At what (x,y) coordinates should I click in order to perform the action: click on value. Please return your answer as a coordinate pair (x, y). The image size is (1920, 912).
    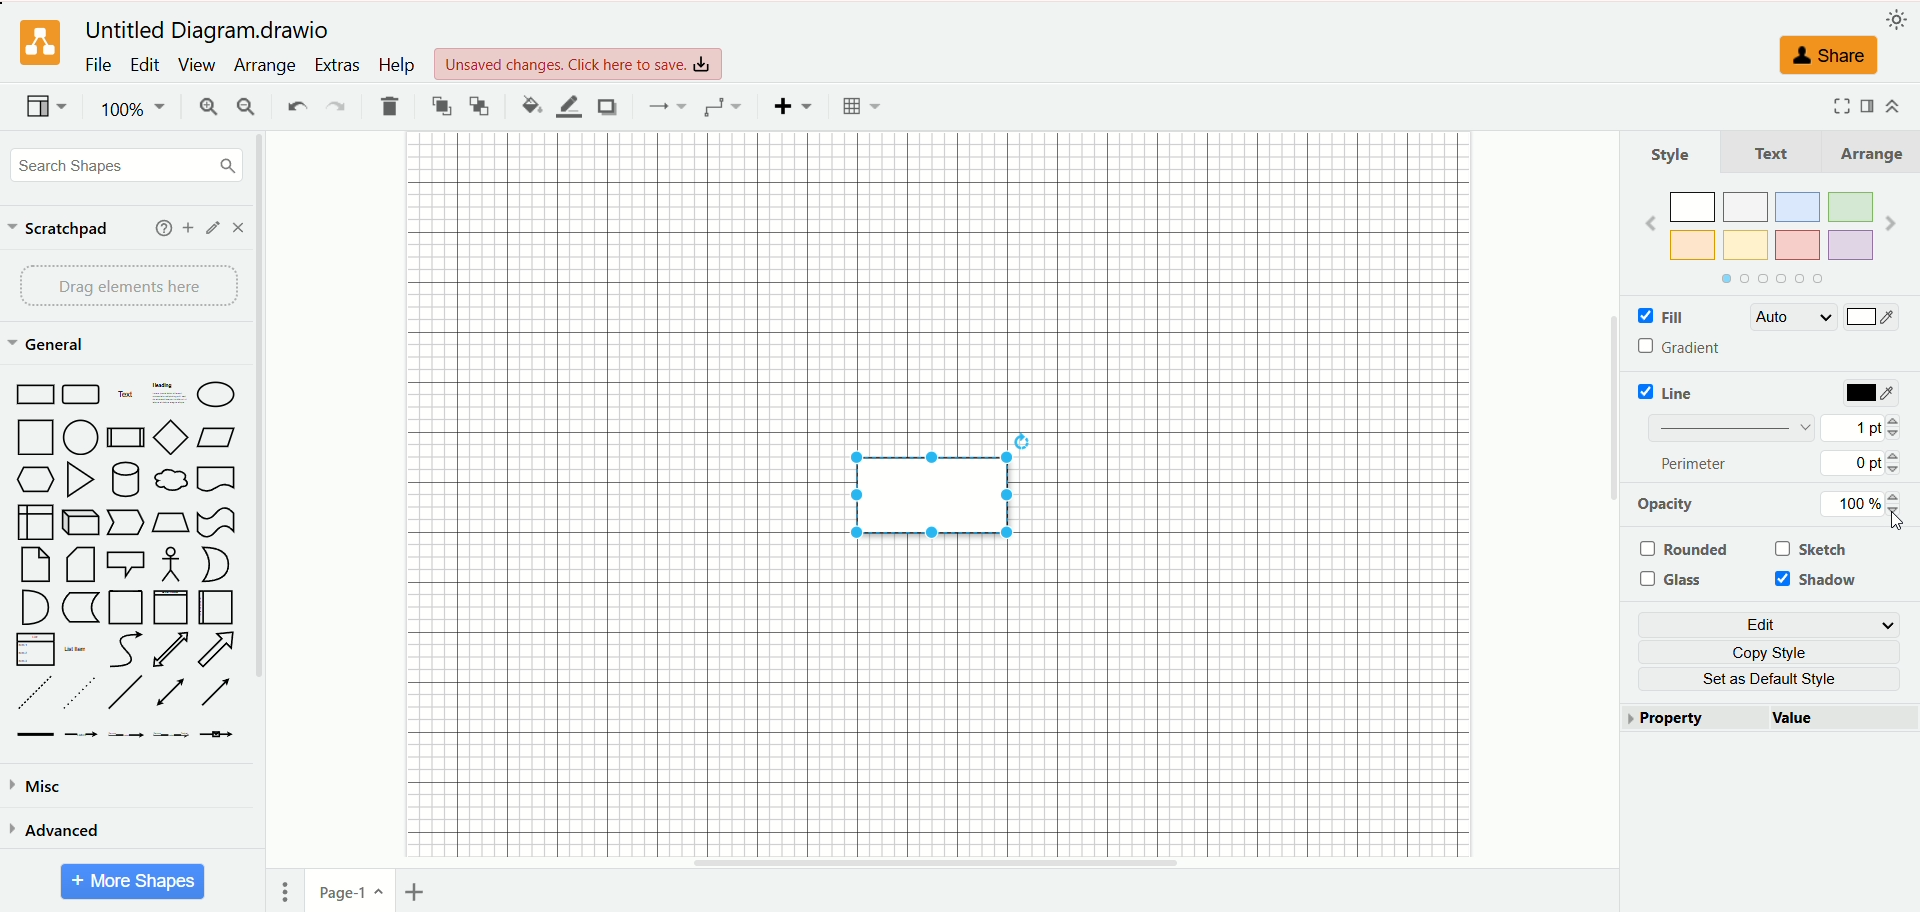
    Looking at the image, I should click on (1843, 720).